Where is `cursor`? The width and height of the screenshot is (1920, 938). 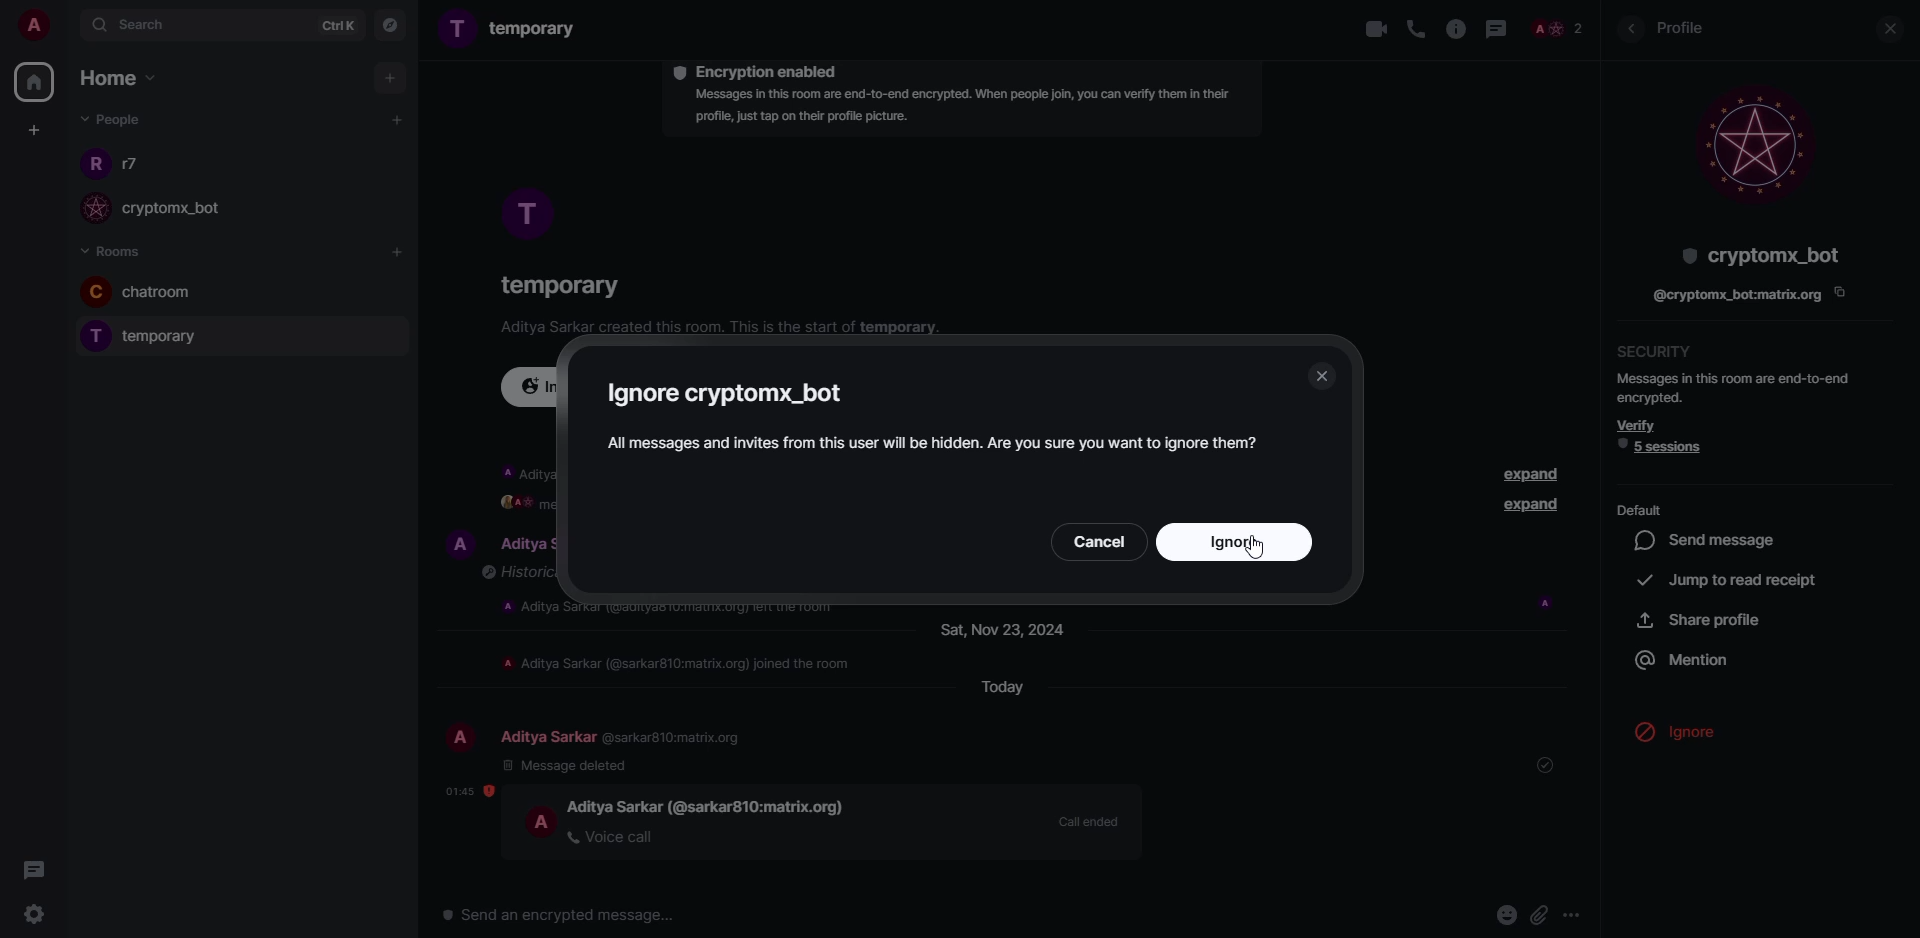 cursor is located at coordinates (1261, 547).